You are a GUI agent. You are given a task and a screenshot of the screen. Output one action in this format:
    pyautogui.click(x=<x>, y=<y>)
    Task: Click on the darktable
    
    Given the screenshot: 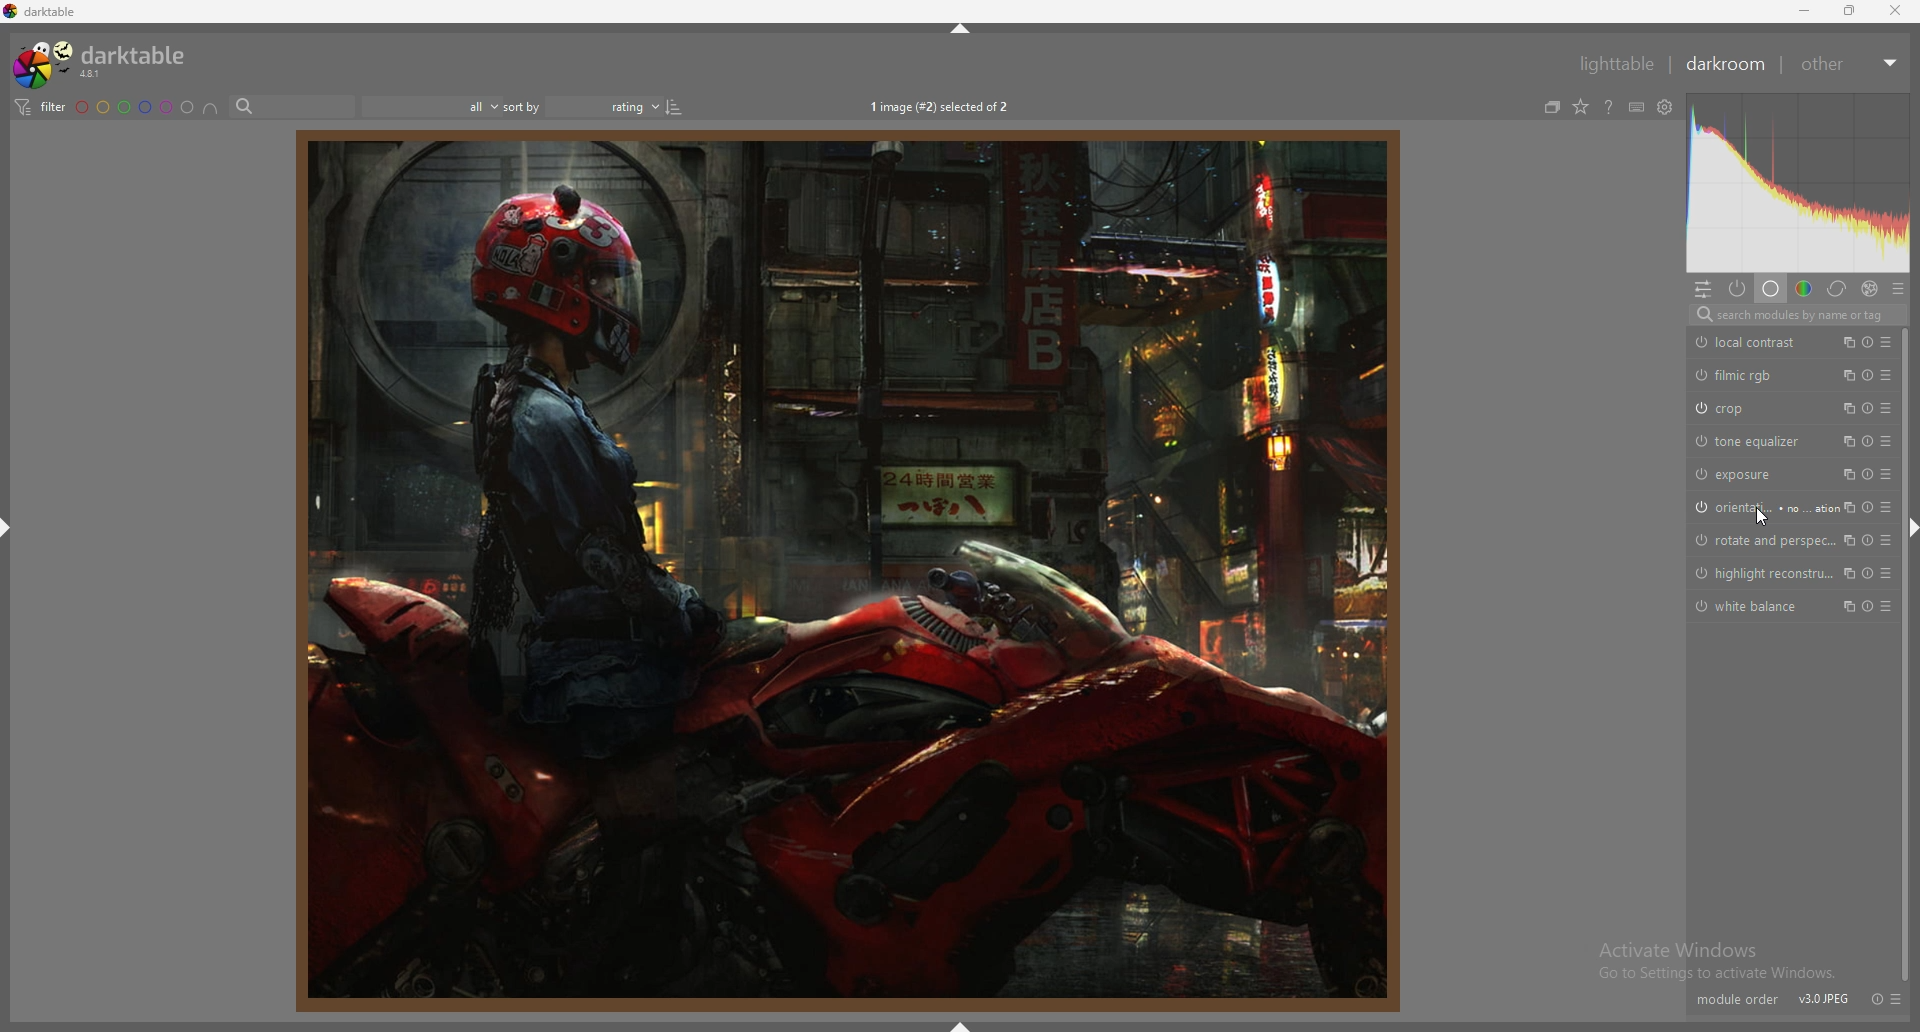 What is the action you would take?
    pyautogui.click(x=76, y=12)
    